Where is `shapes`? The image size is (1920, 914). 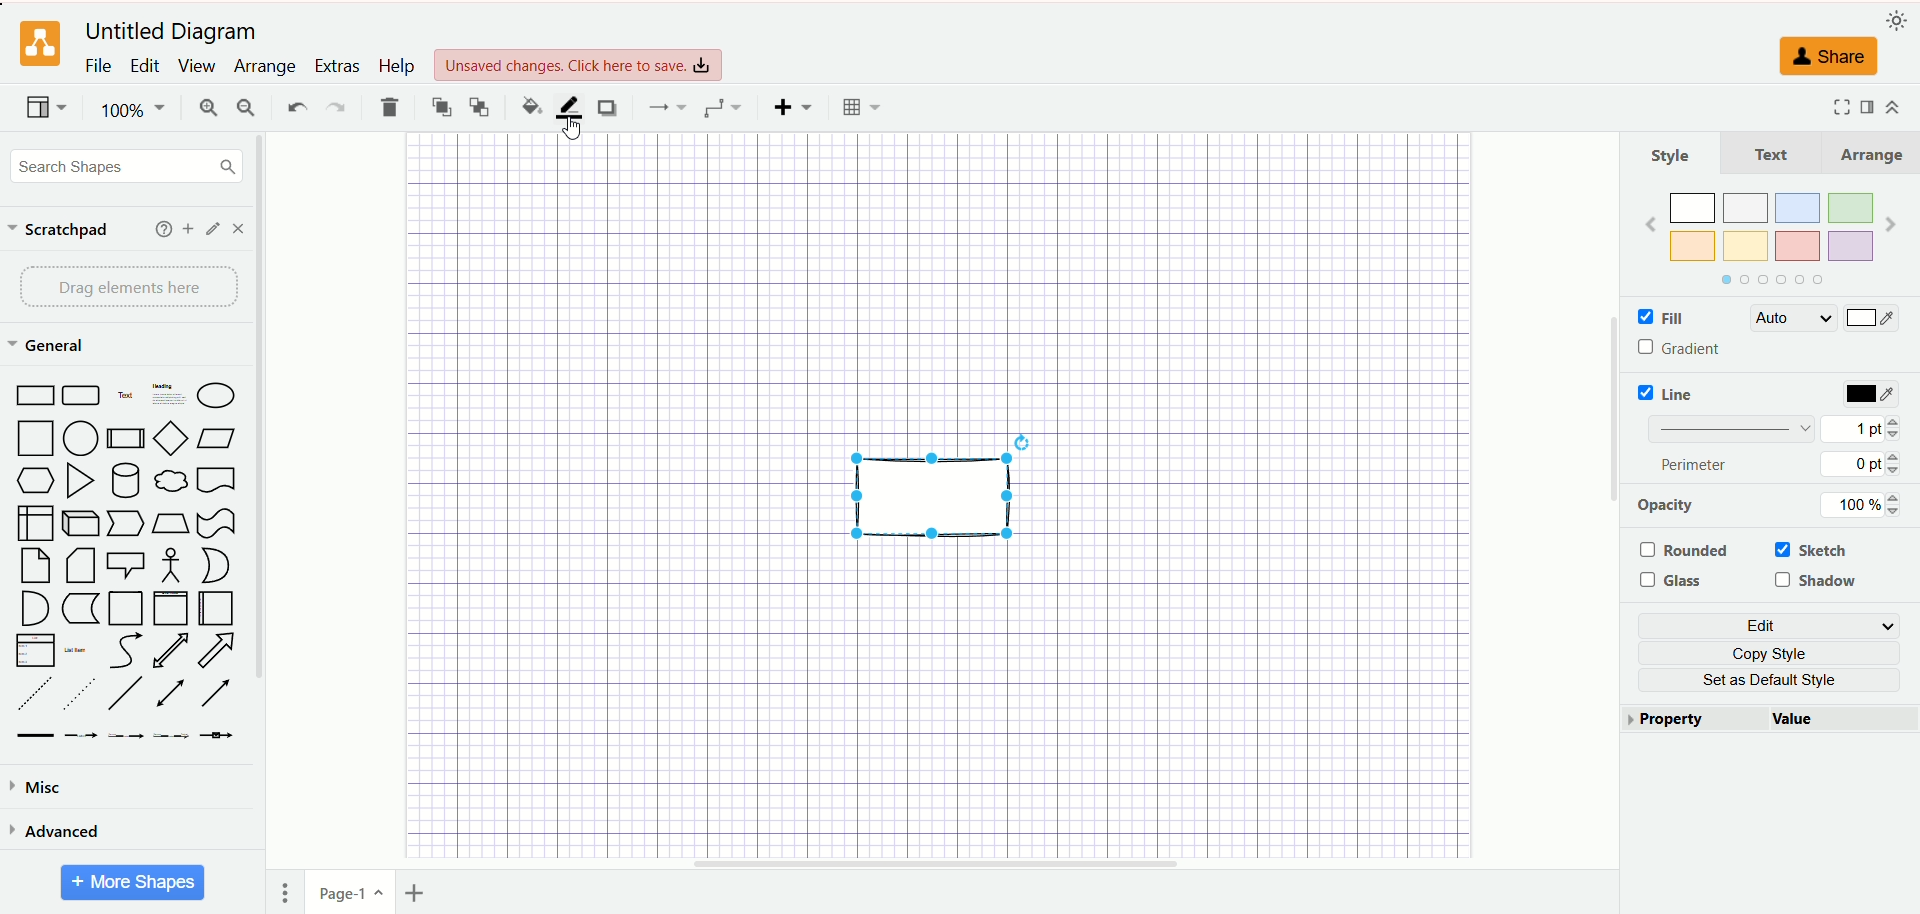
shapes is located at coordinates (125, 563).